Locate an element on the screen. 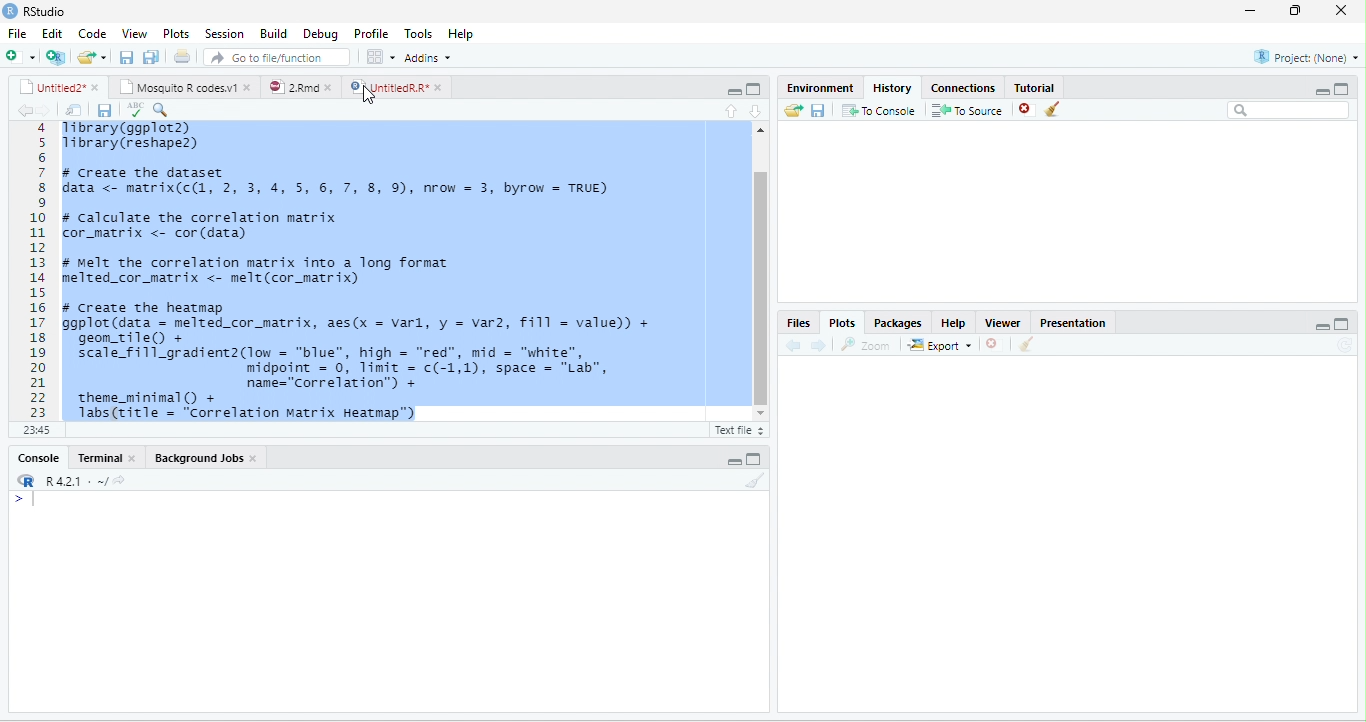 This screenshot has width=1366, height=722. source is located at coordinates (724, 110).